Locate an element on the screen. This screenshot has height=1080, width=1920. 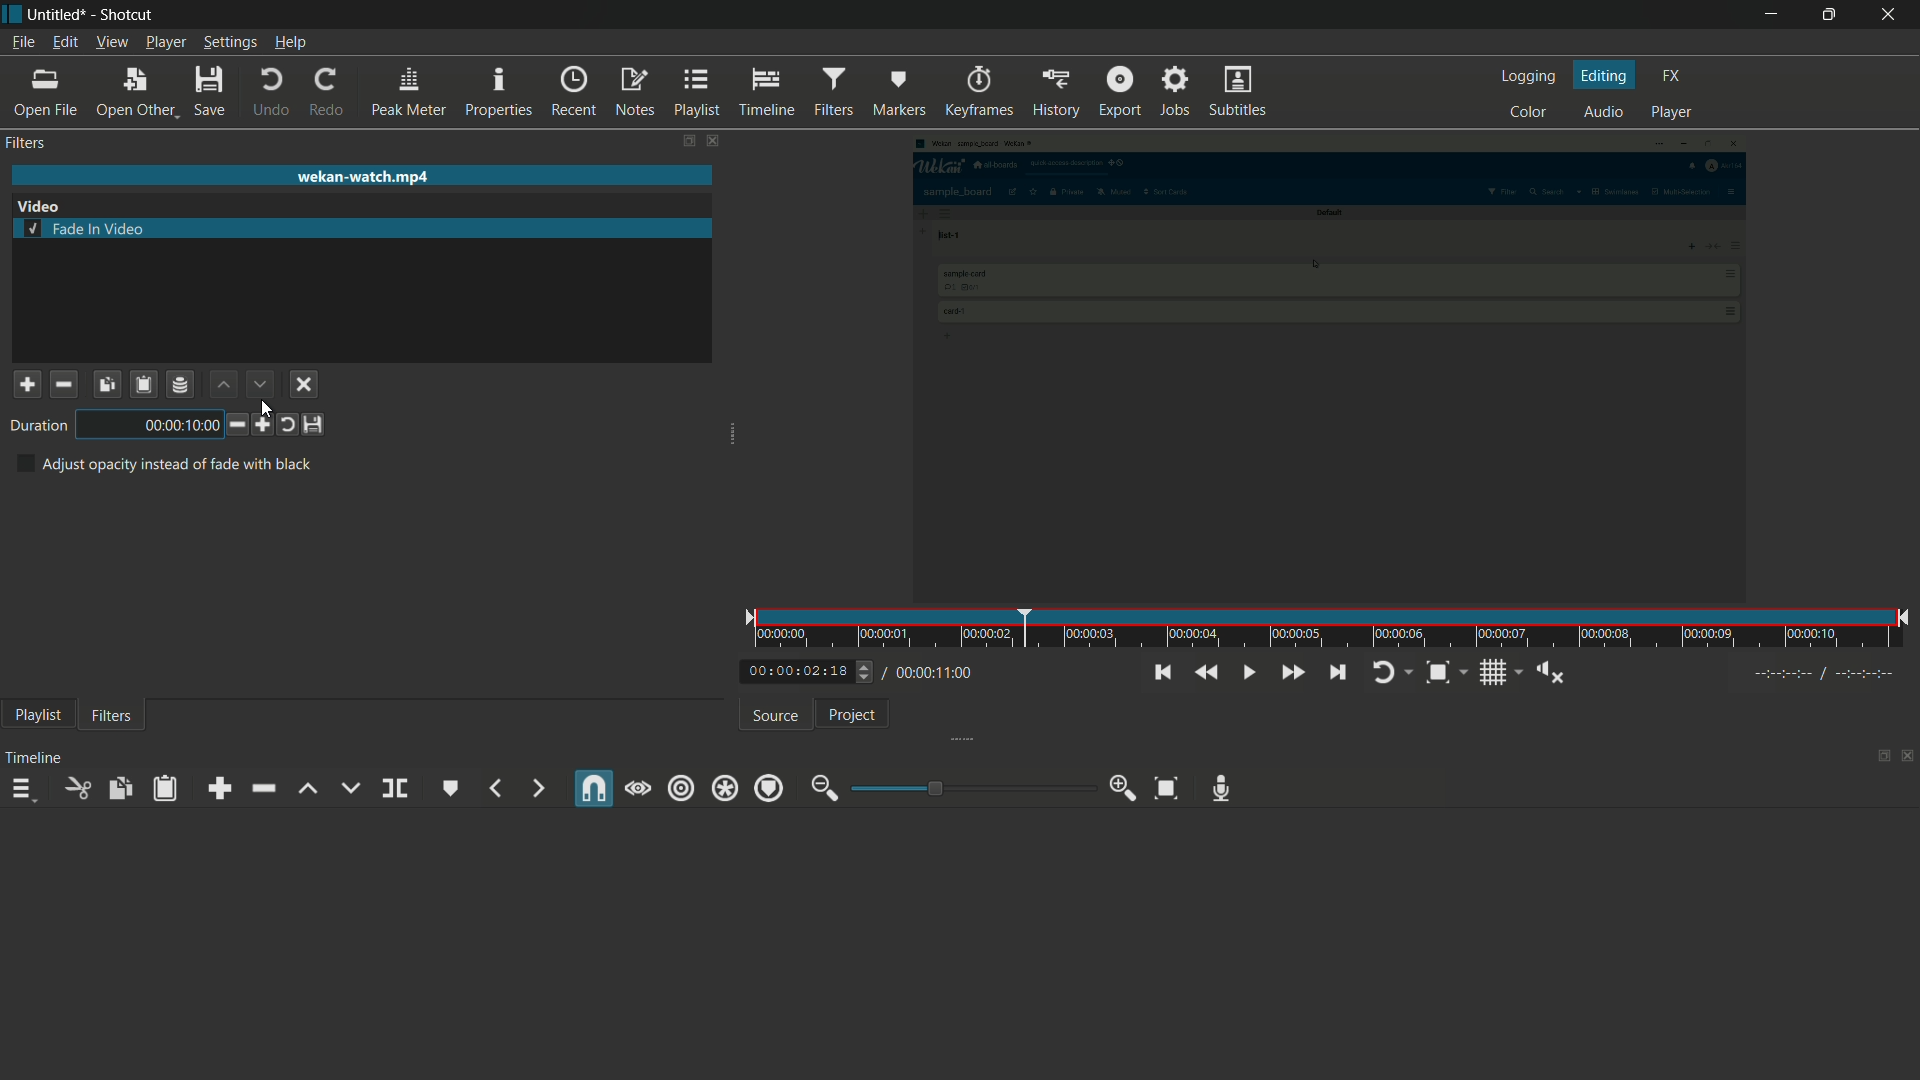
undo is located at coordinates (271, 93).